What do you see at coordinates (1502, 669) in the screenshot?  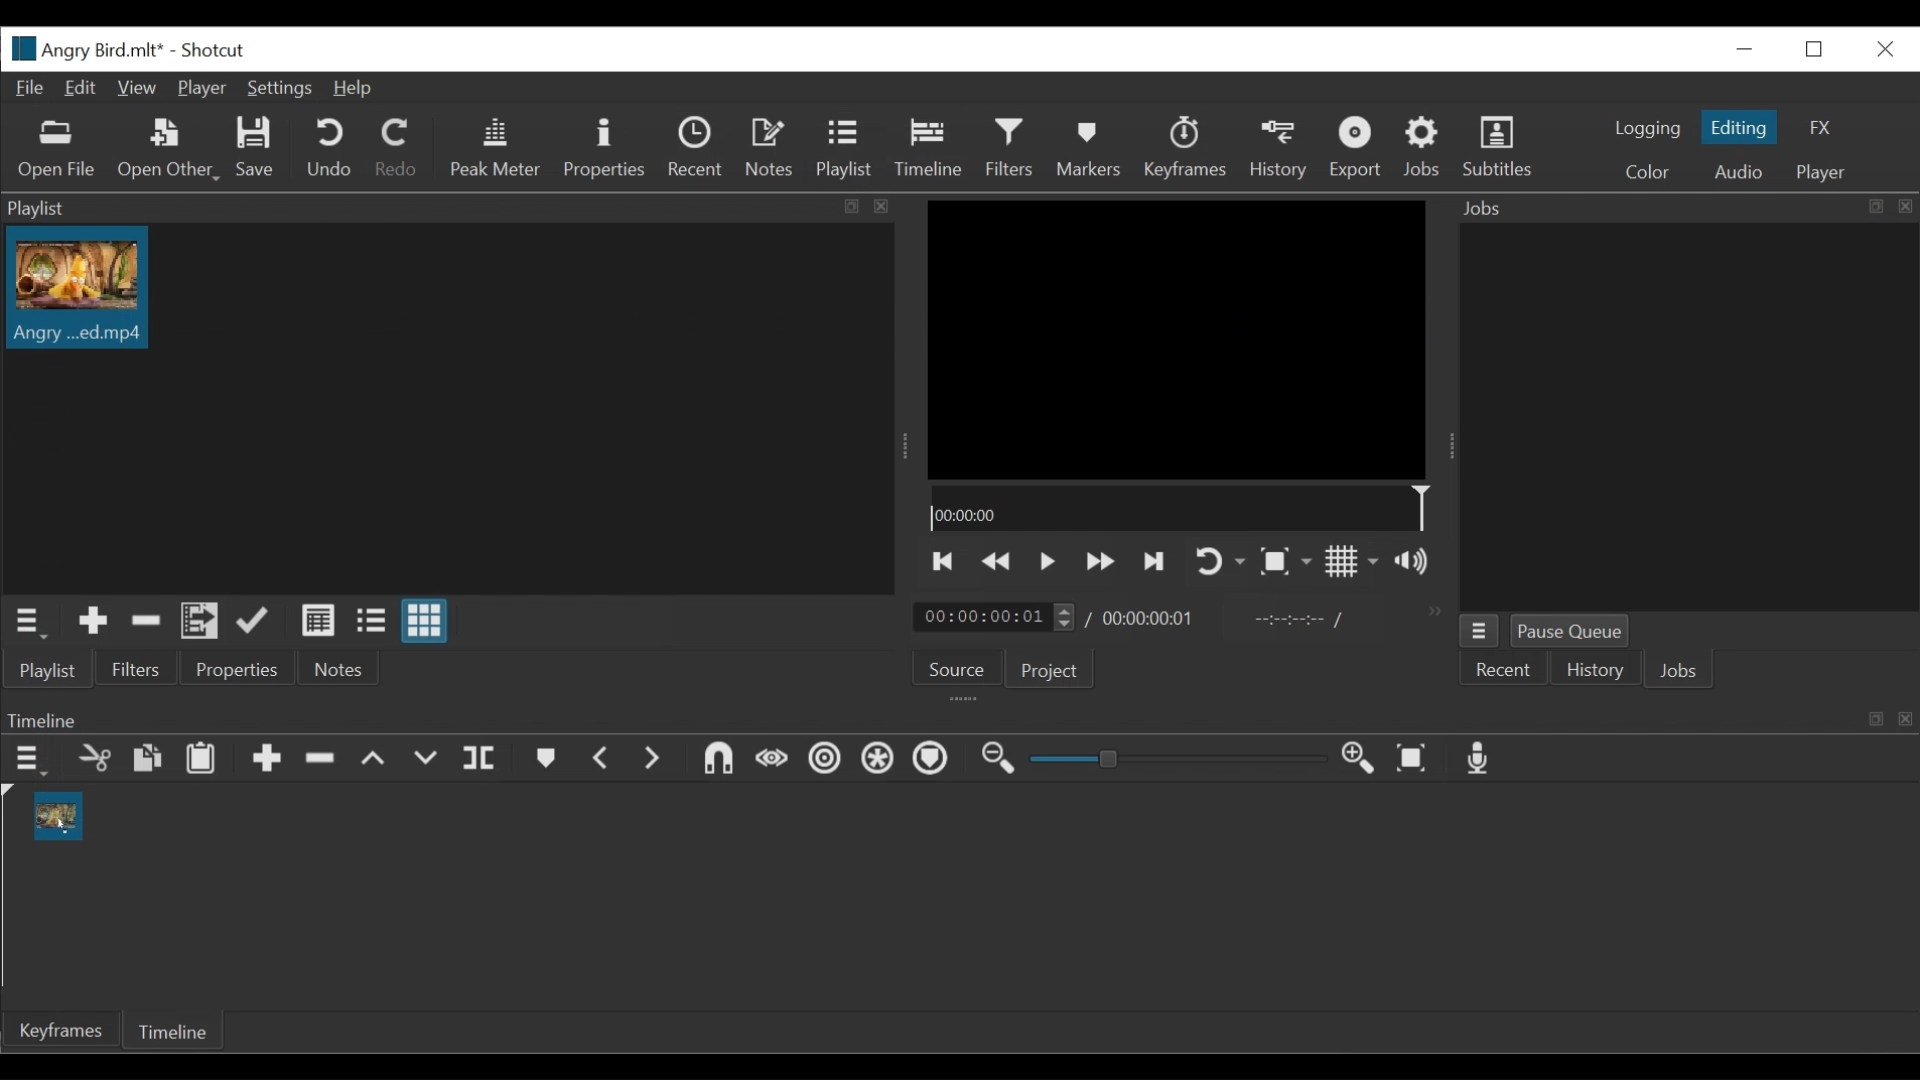 I see `Recent` at bounding box center [1502, 669].